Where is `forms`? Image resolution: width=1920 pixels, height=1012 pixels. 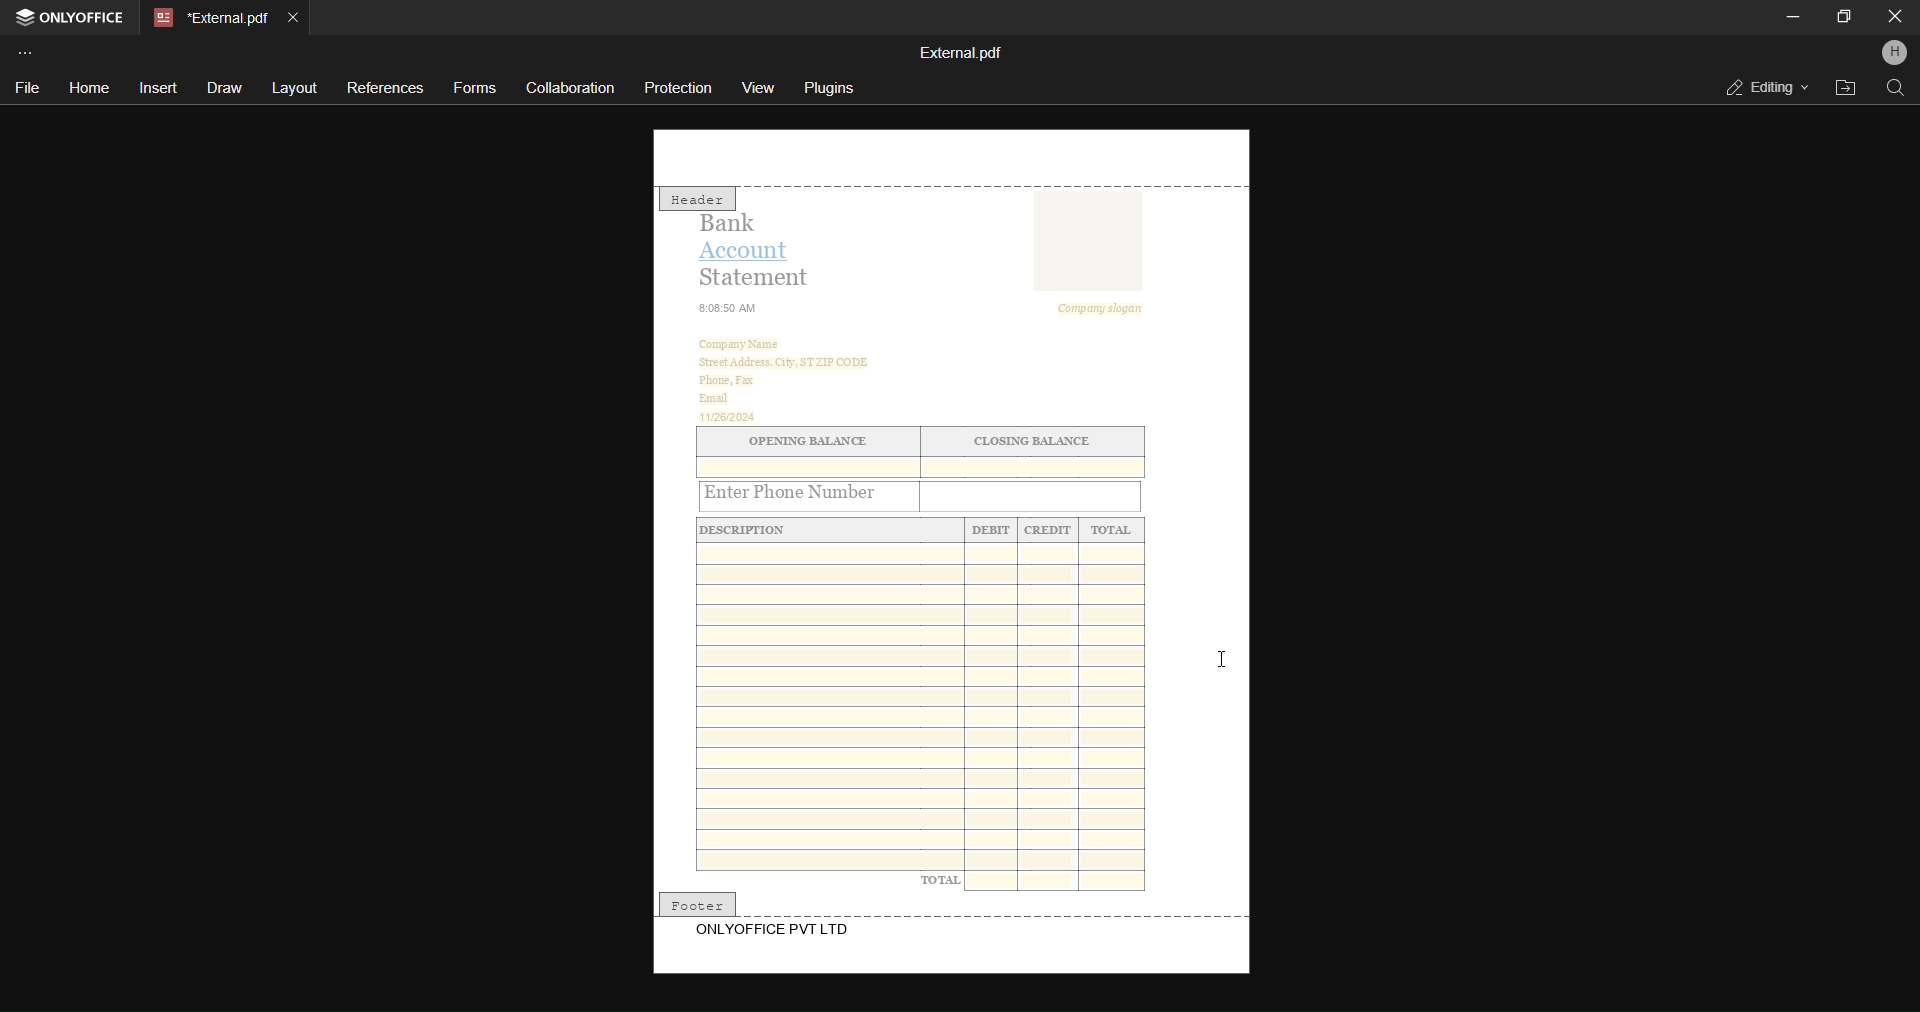
forms is located at coordinates (473, 87).